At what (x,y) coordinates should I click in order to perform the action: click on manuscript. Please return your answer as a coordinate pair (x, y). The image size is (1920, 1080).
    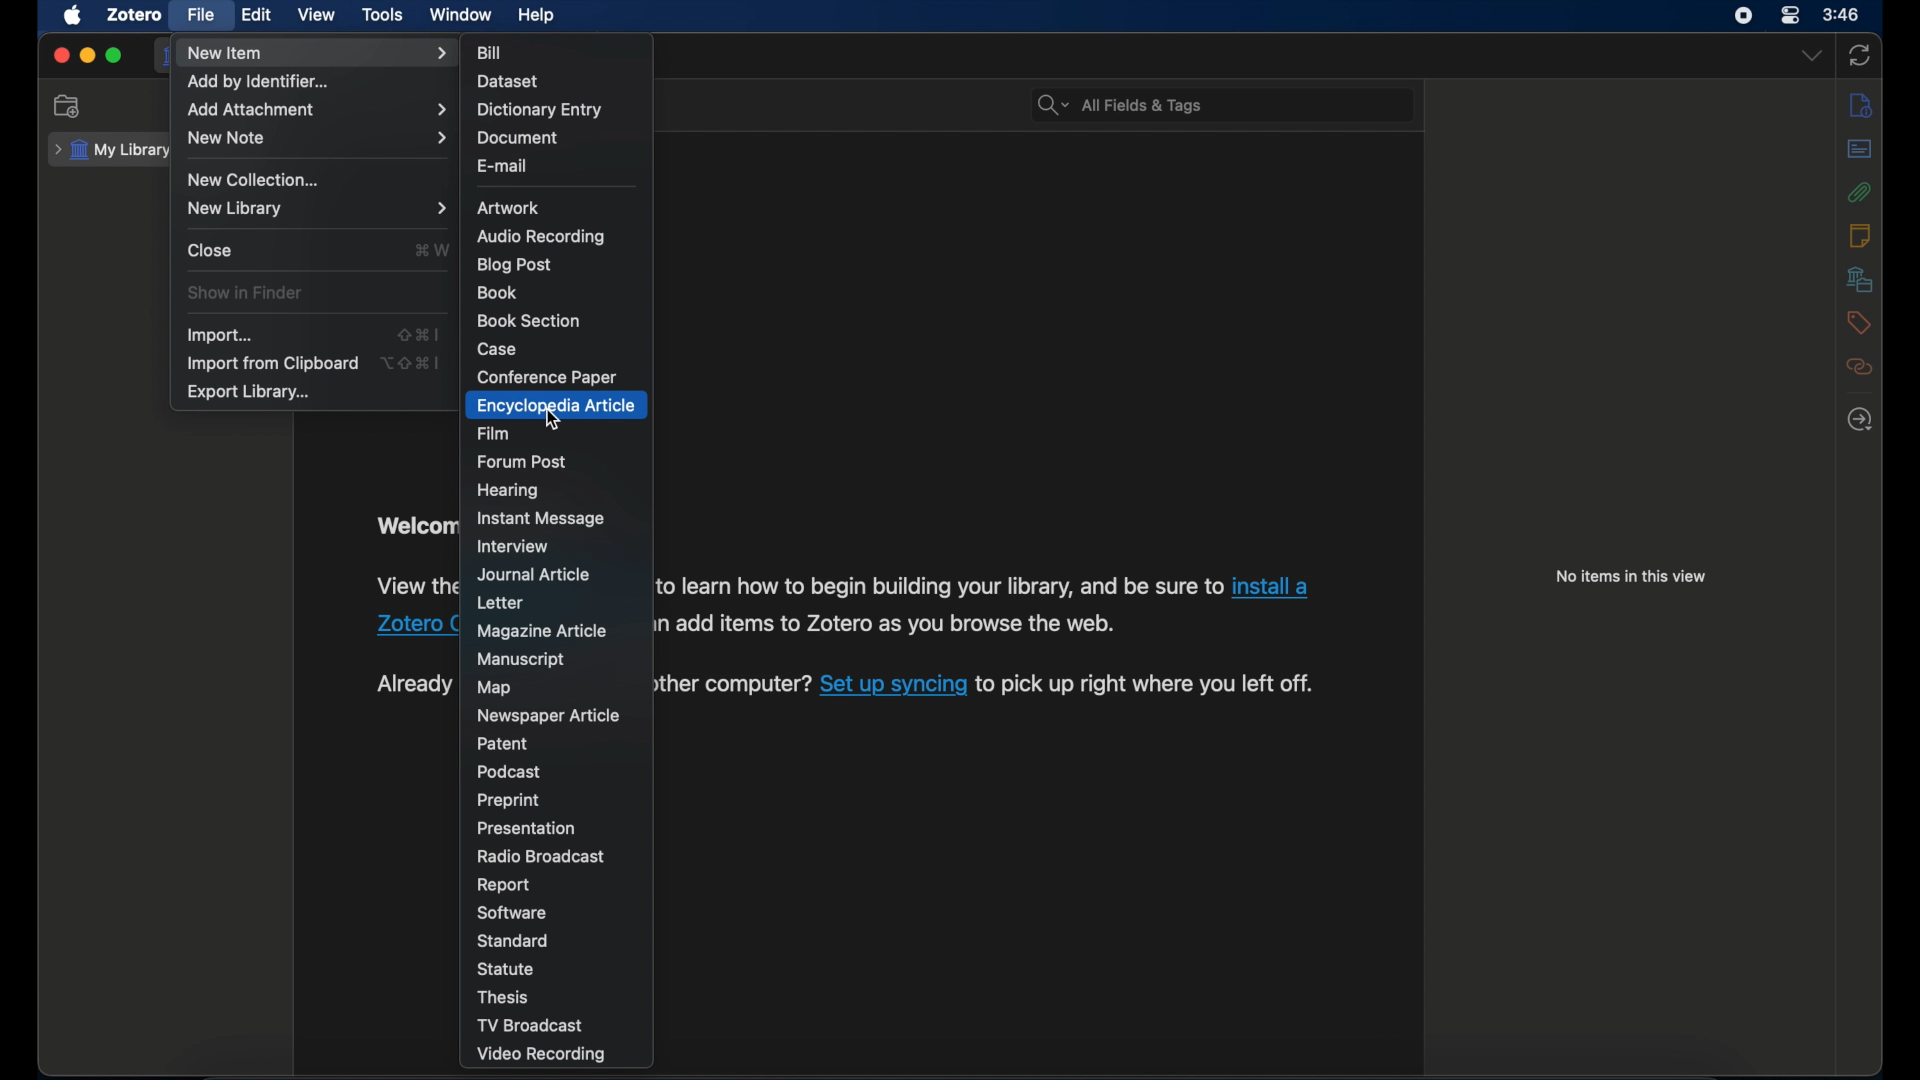
    Looking at the image, I should click on (521, 660).